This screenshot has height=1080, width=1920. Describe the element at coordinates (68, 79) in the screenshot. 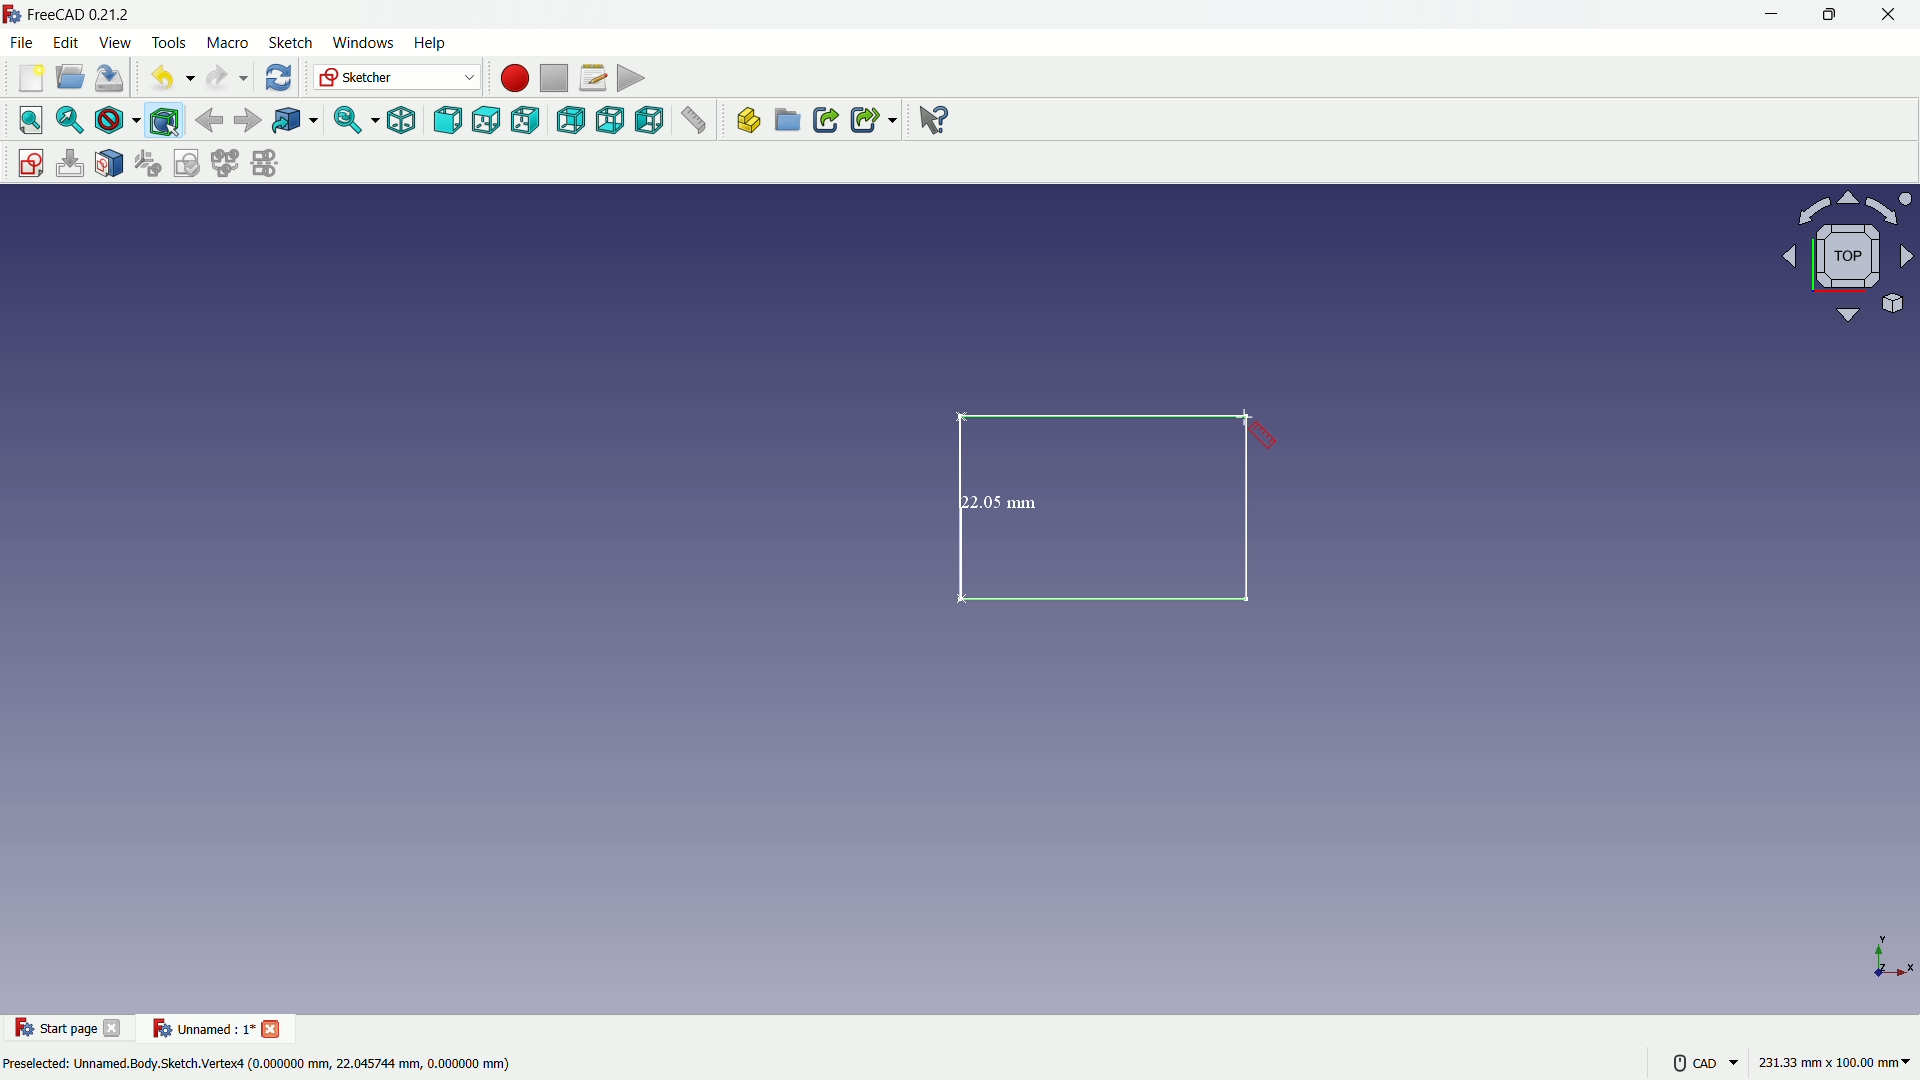

I see `open folder` at that location.